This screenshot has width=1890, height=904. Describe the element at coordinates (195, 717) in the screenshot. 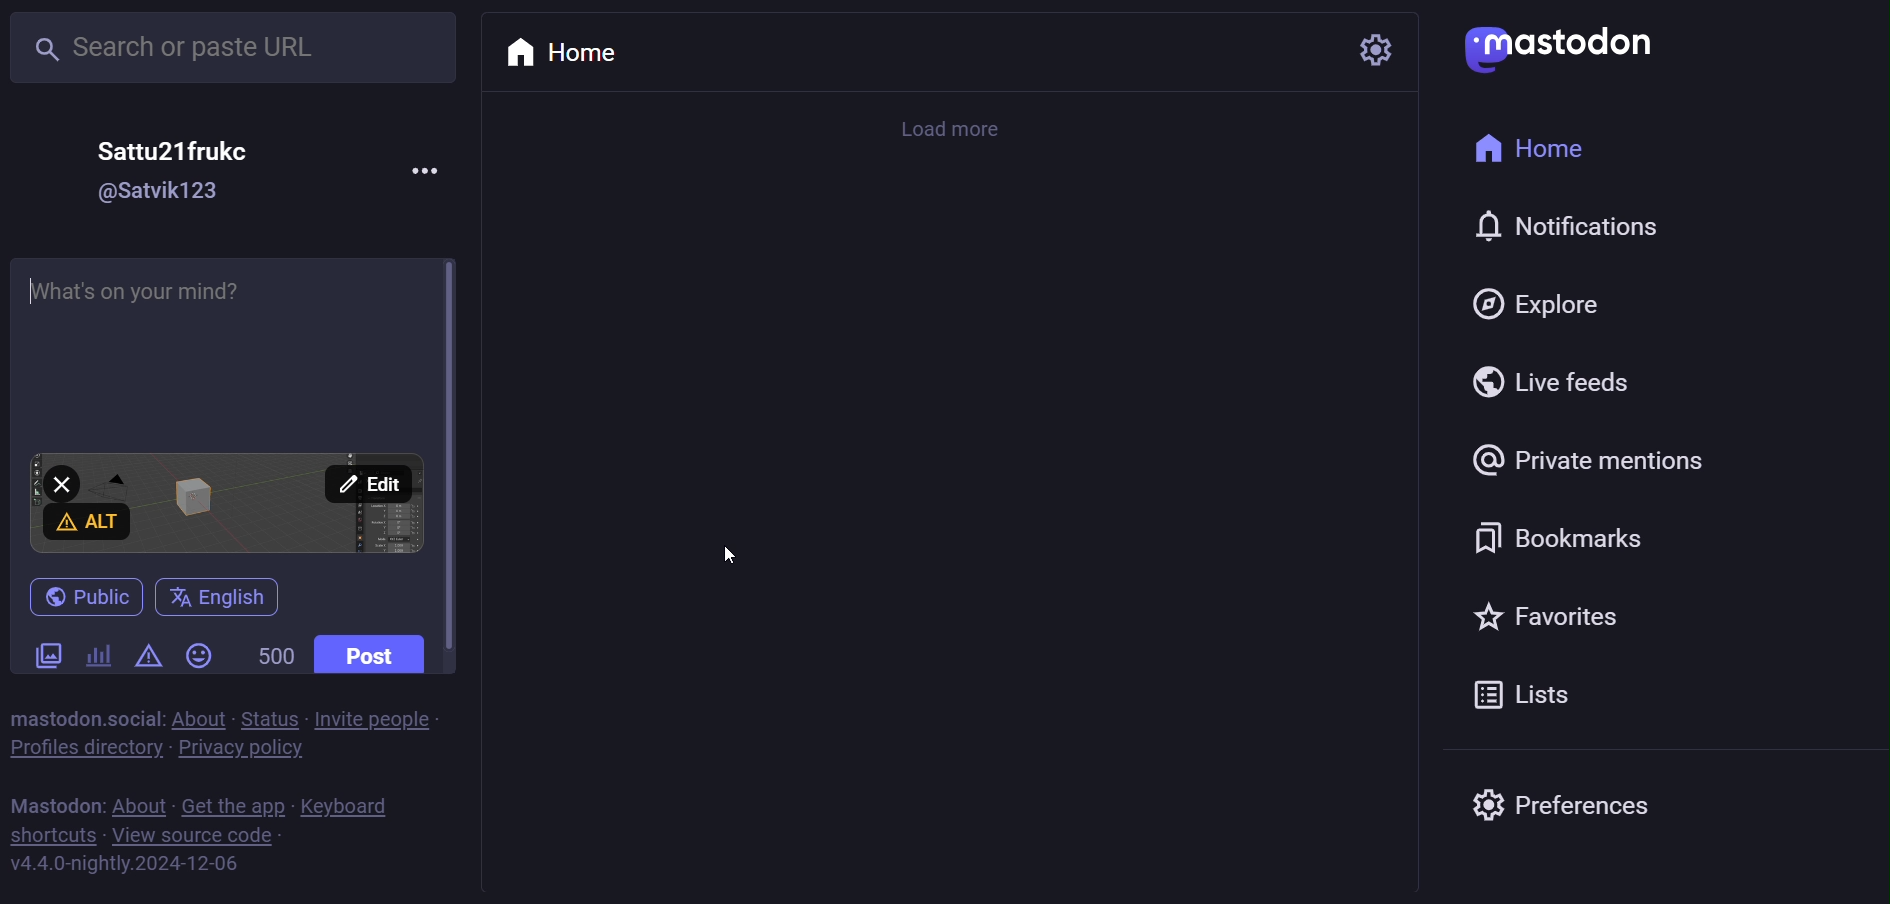

I see `about` at that location.